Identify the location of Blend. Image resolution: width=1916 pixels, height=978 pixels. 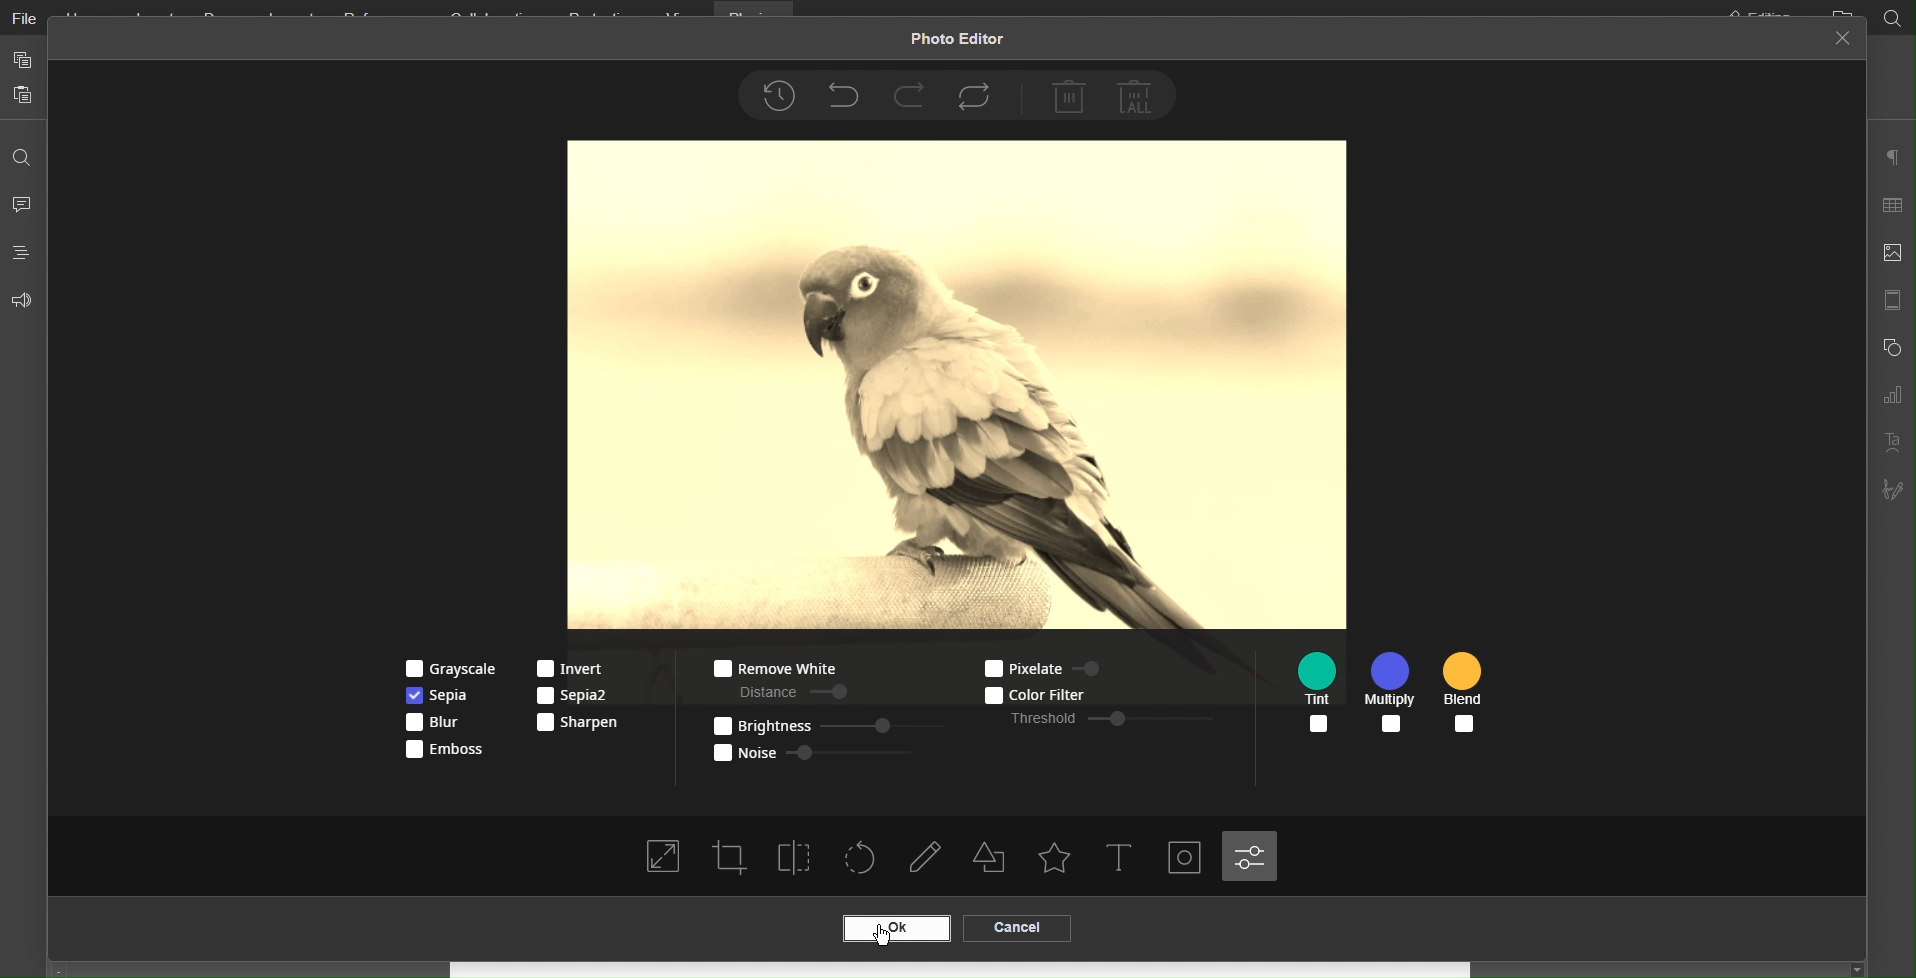
(1466, 695).